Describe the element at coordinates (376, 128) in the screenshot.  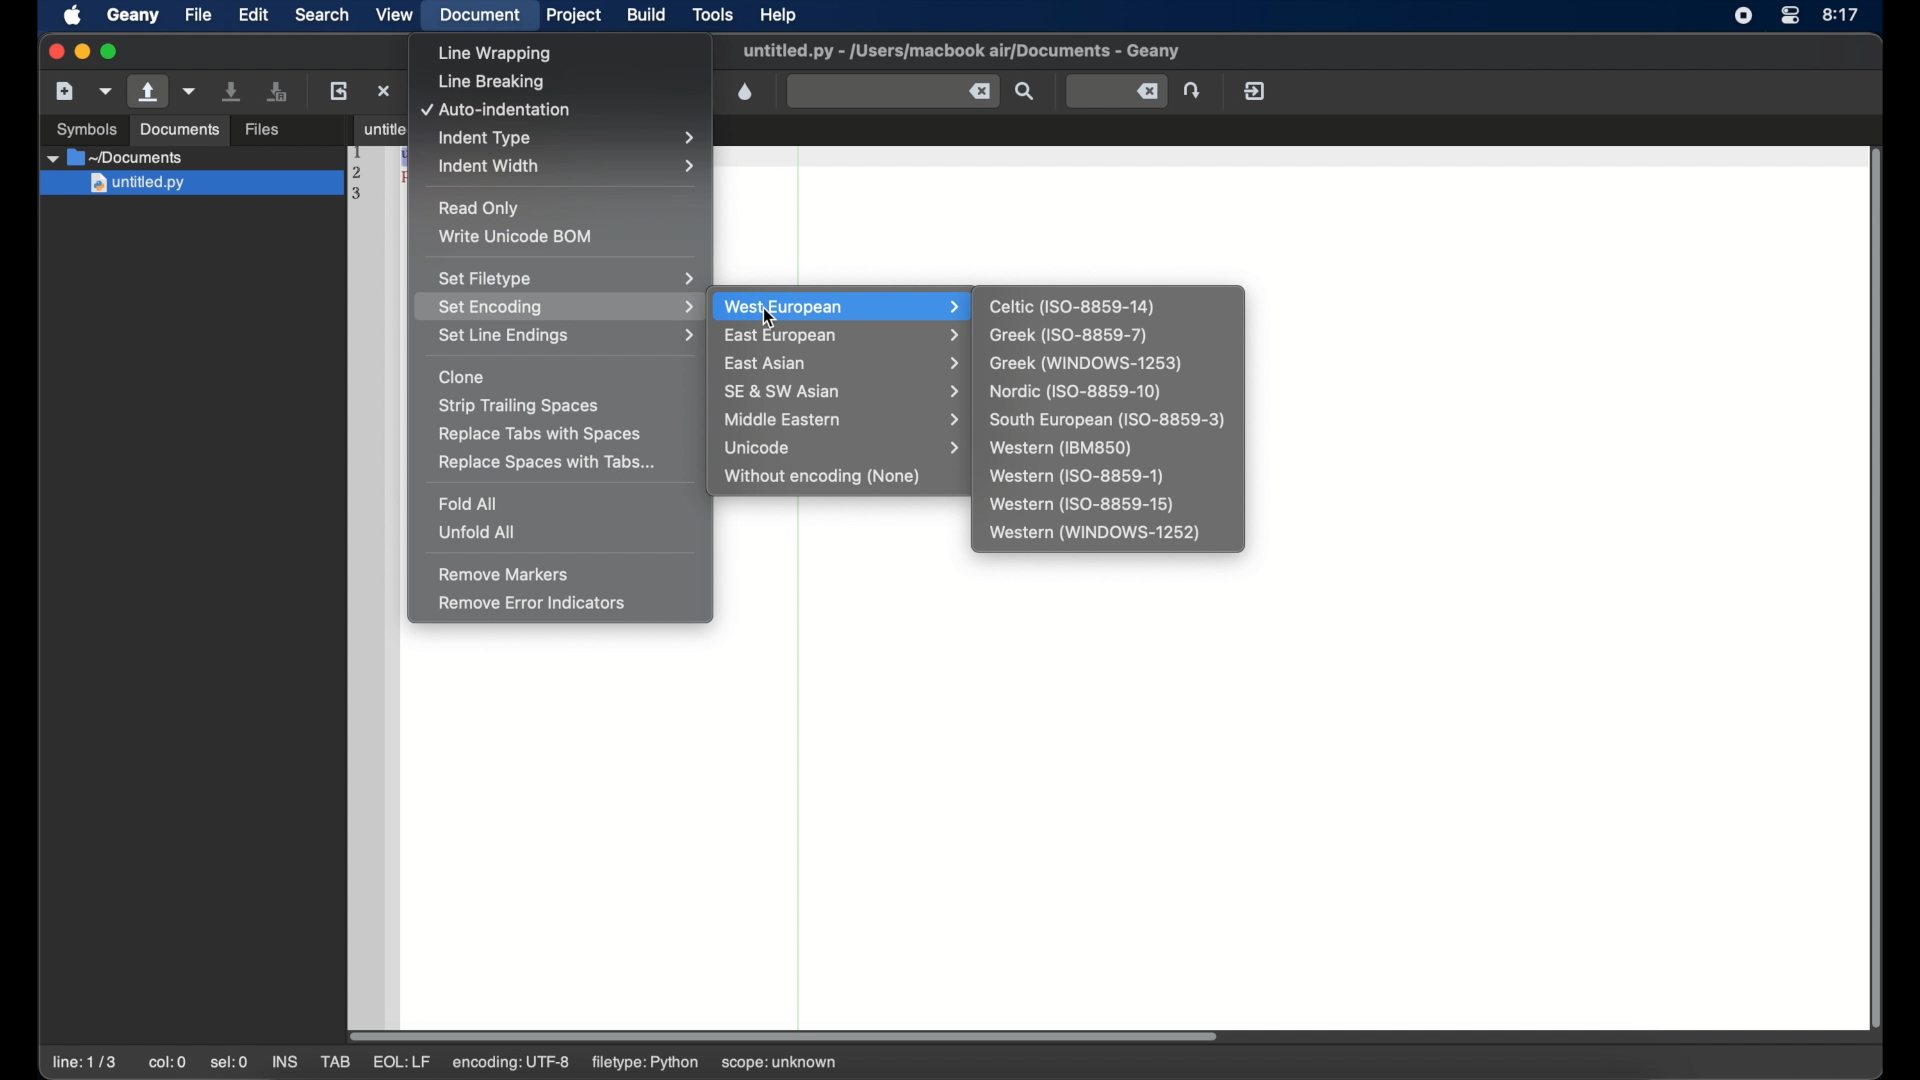
I see `tab` at that location.